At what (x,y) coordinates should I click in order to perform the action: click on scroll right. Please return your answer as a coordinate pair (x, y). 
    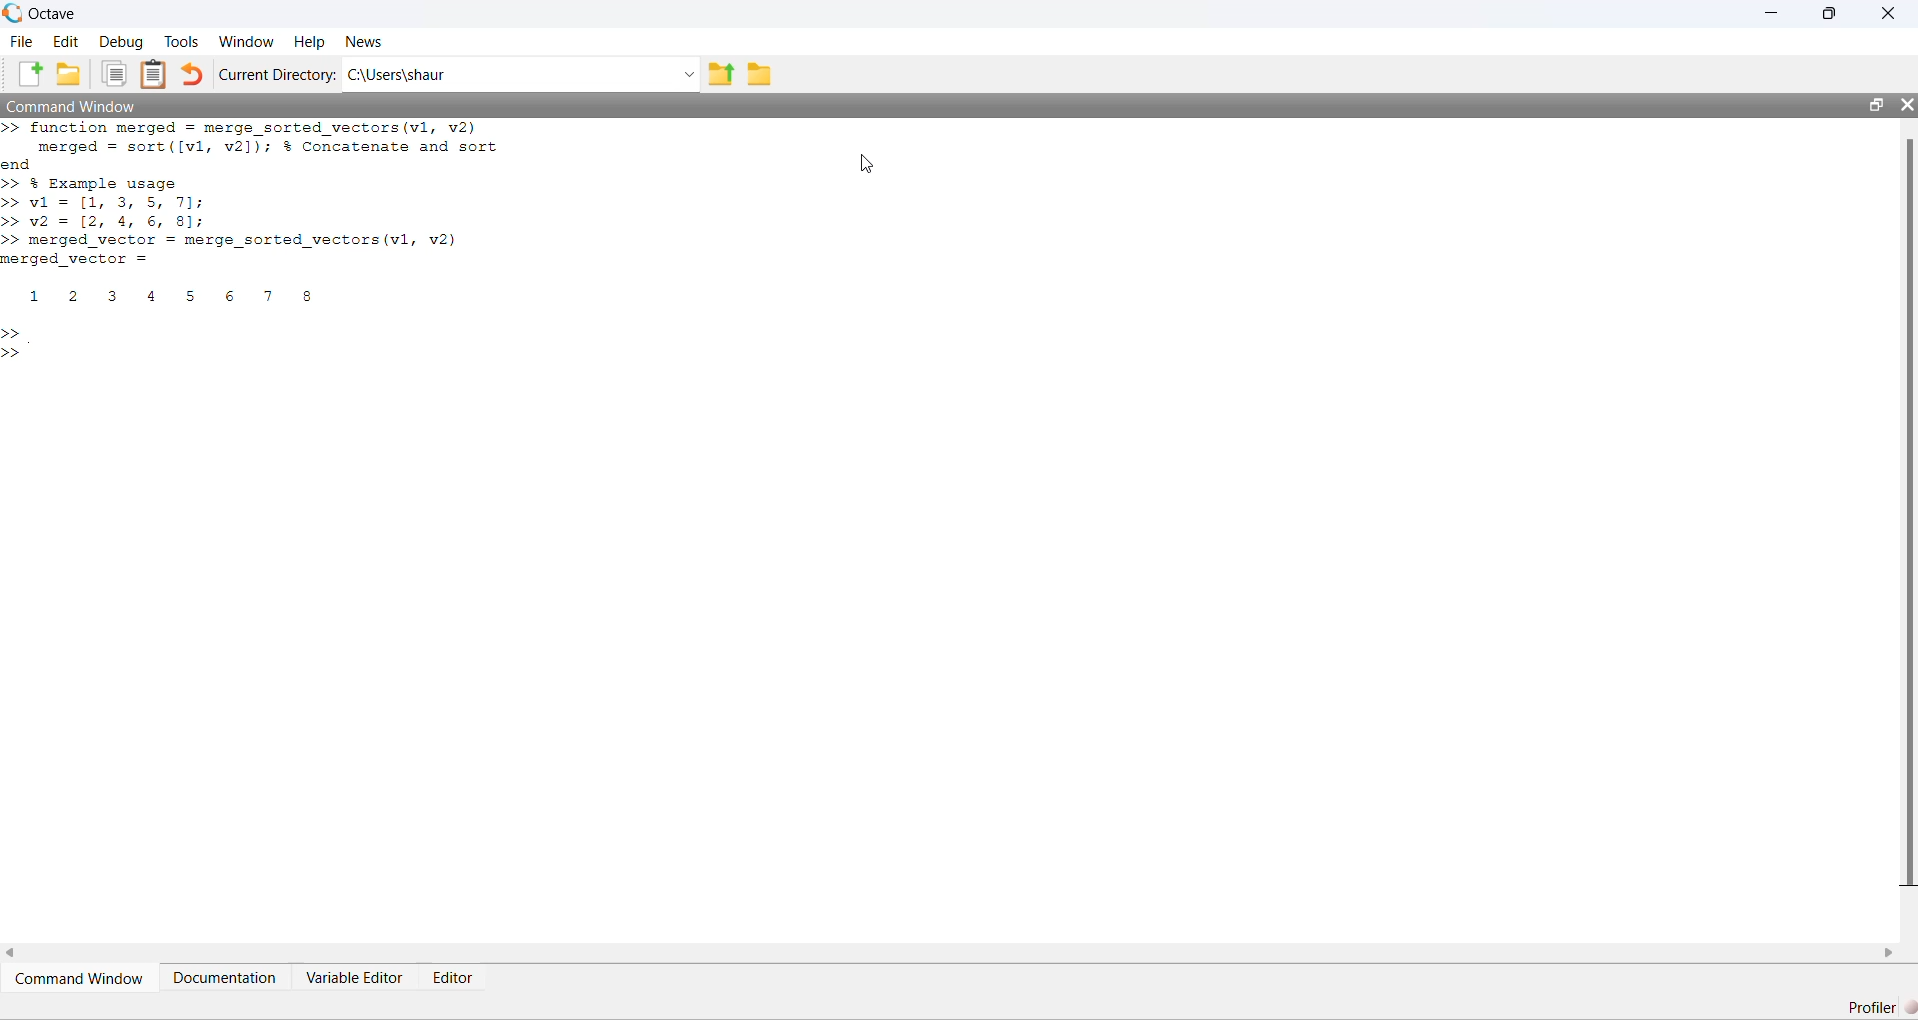
    Looking at the image, I should click on (1890, 953).